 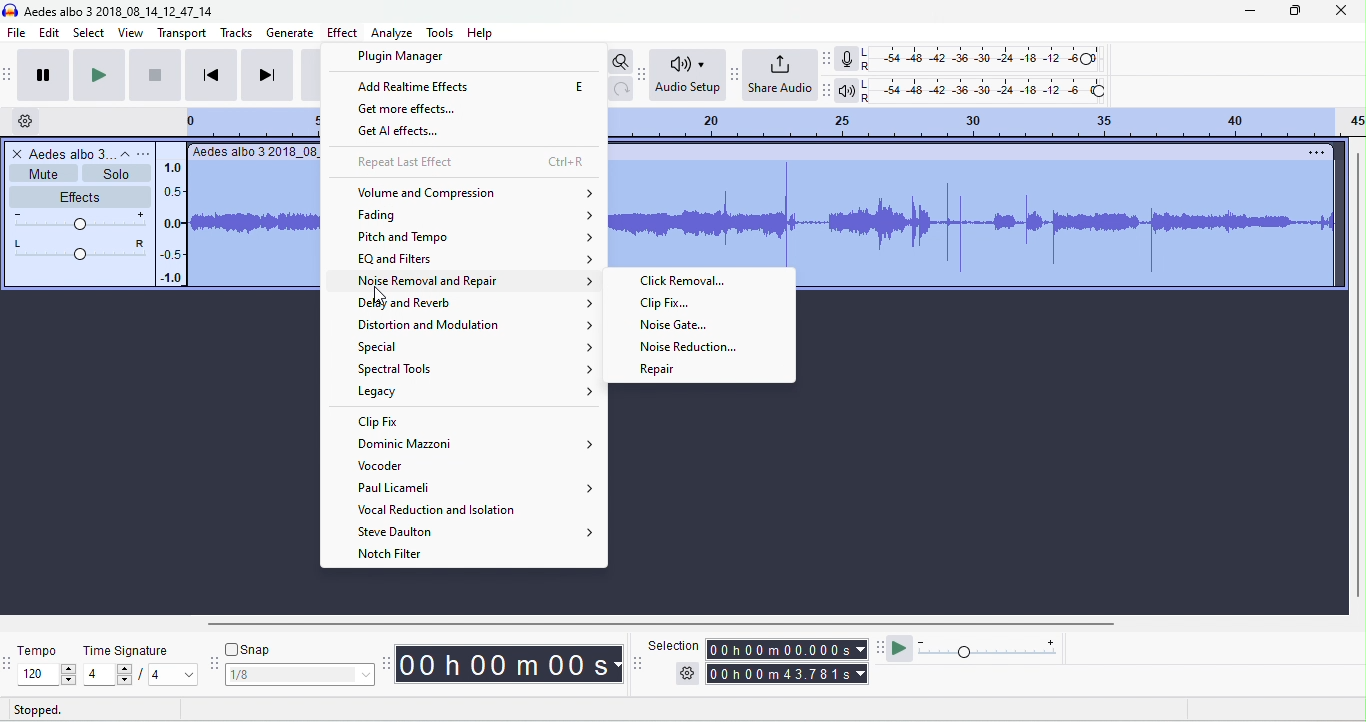 What do you see at coordinates (475, 370) in the screenshot?
I see `spectral tools` at bounding box center [475, 370].